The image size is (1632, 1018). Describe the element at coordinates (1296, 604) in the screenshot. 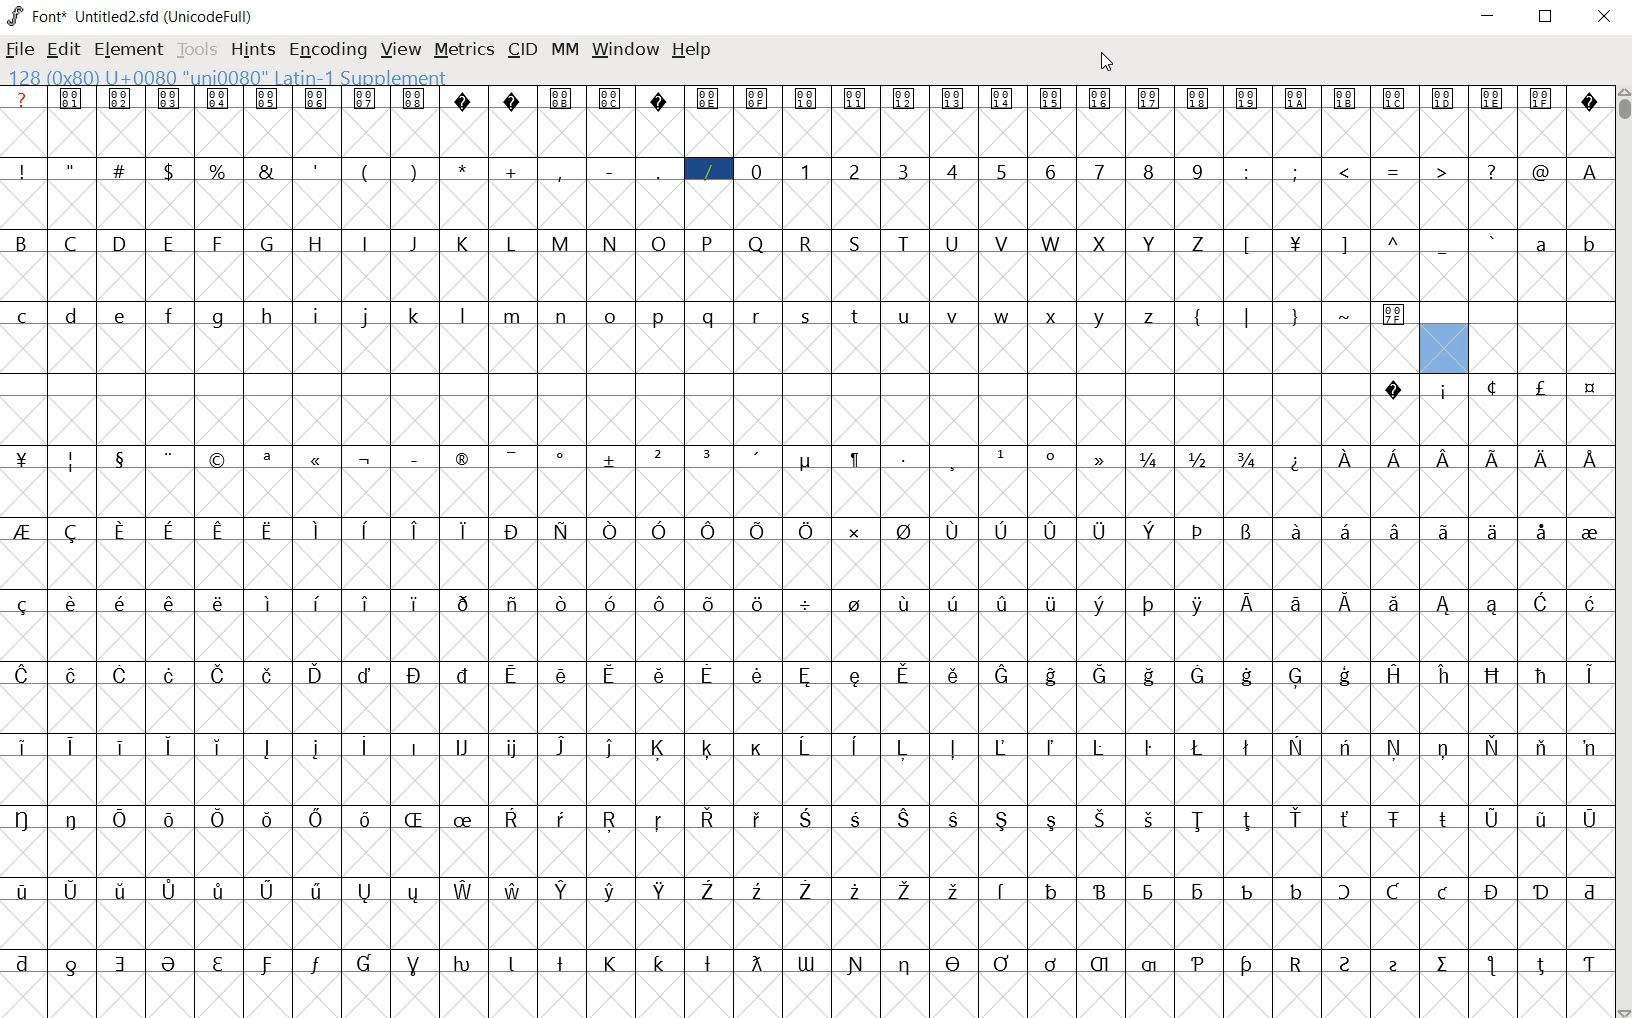

I see `glyph` at that location.